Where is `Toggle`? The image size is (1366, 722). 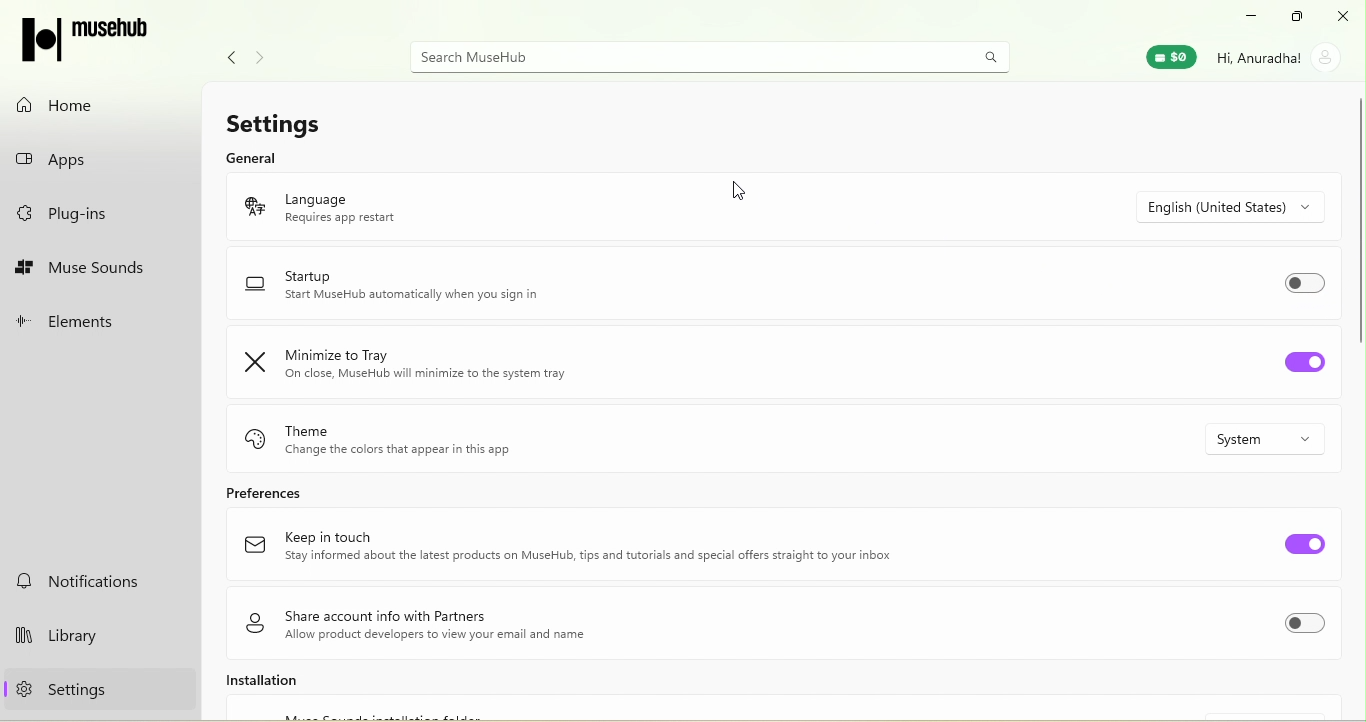
Toggle is located at coordinates (1304, 543).